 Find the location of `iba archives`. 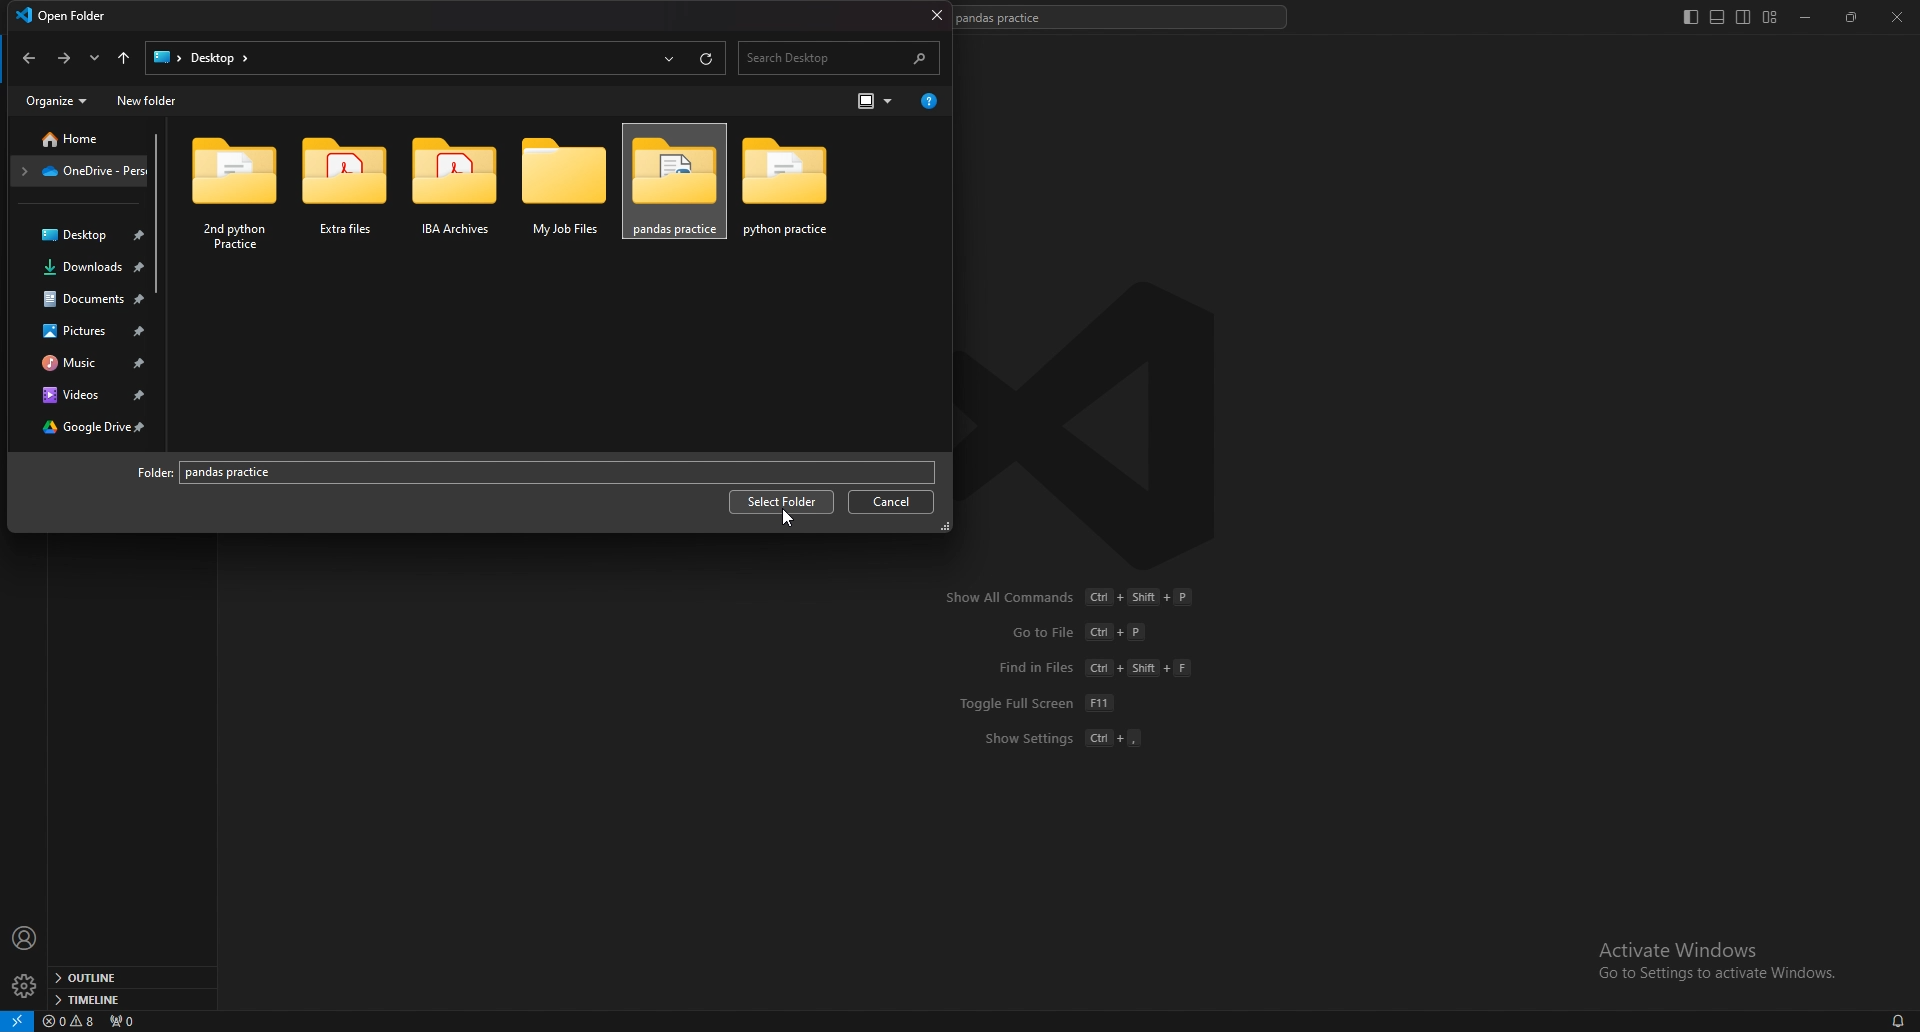

iba archives is located at coordinates (446, 196).